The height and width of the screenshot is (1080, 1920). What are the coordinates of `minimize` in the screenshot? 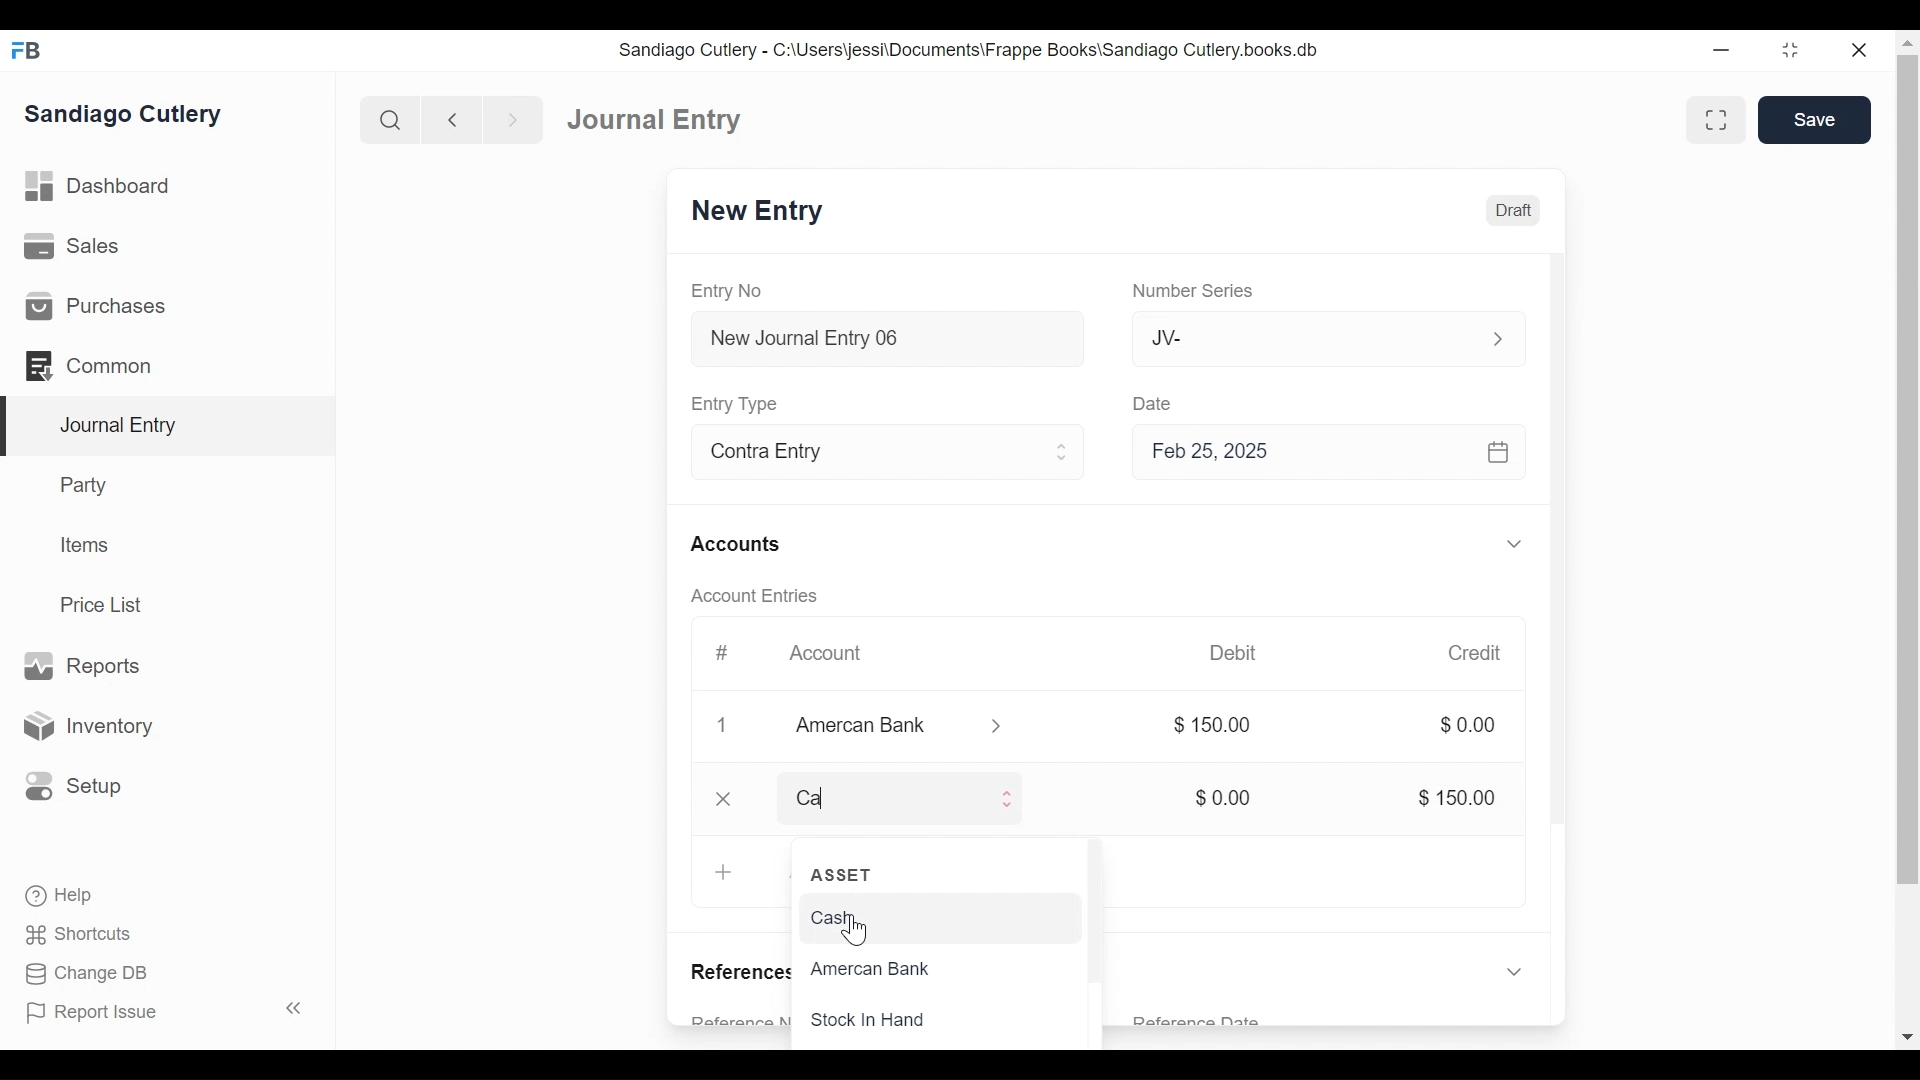 It's located at (1723, 52).